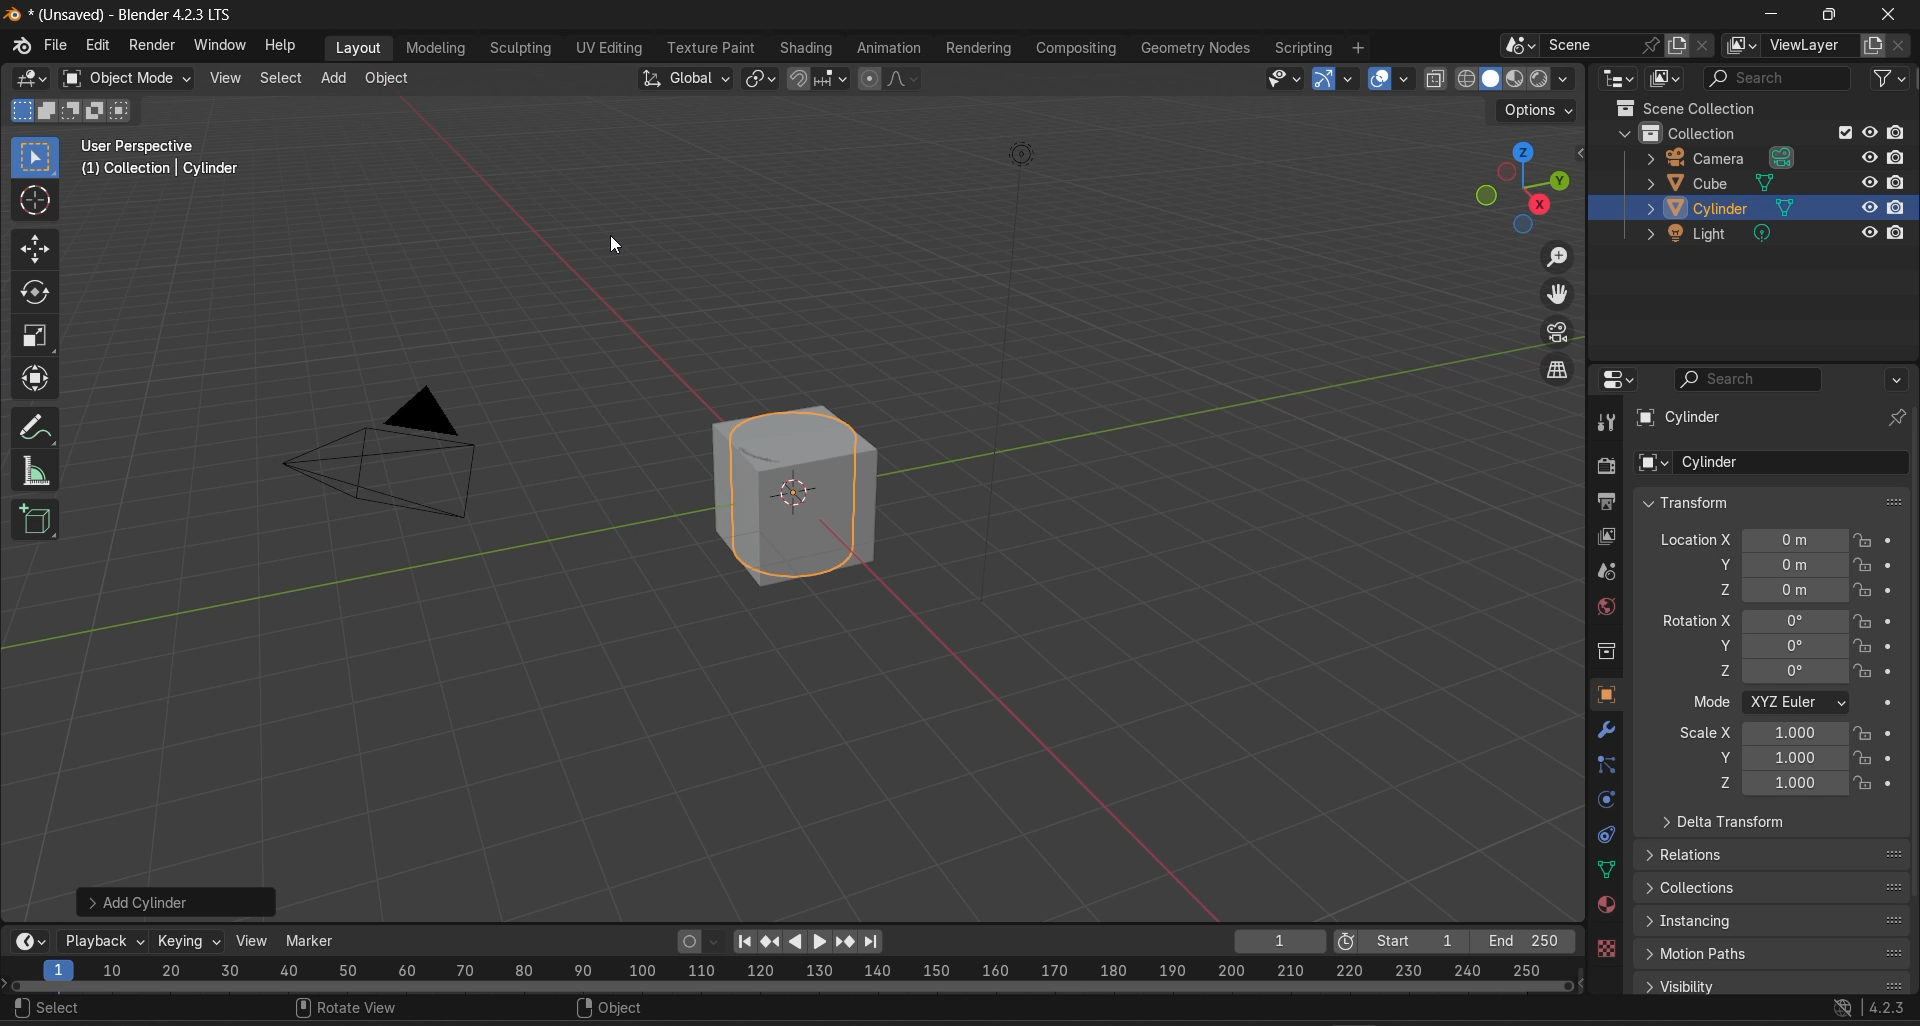 The height and width of the screenshot is (1026, 1920). What do you see at coordinates (1687, 107) in the screenshot?
I see `scene collection` at bounding box center [1687, 107].